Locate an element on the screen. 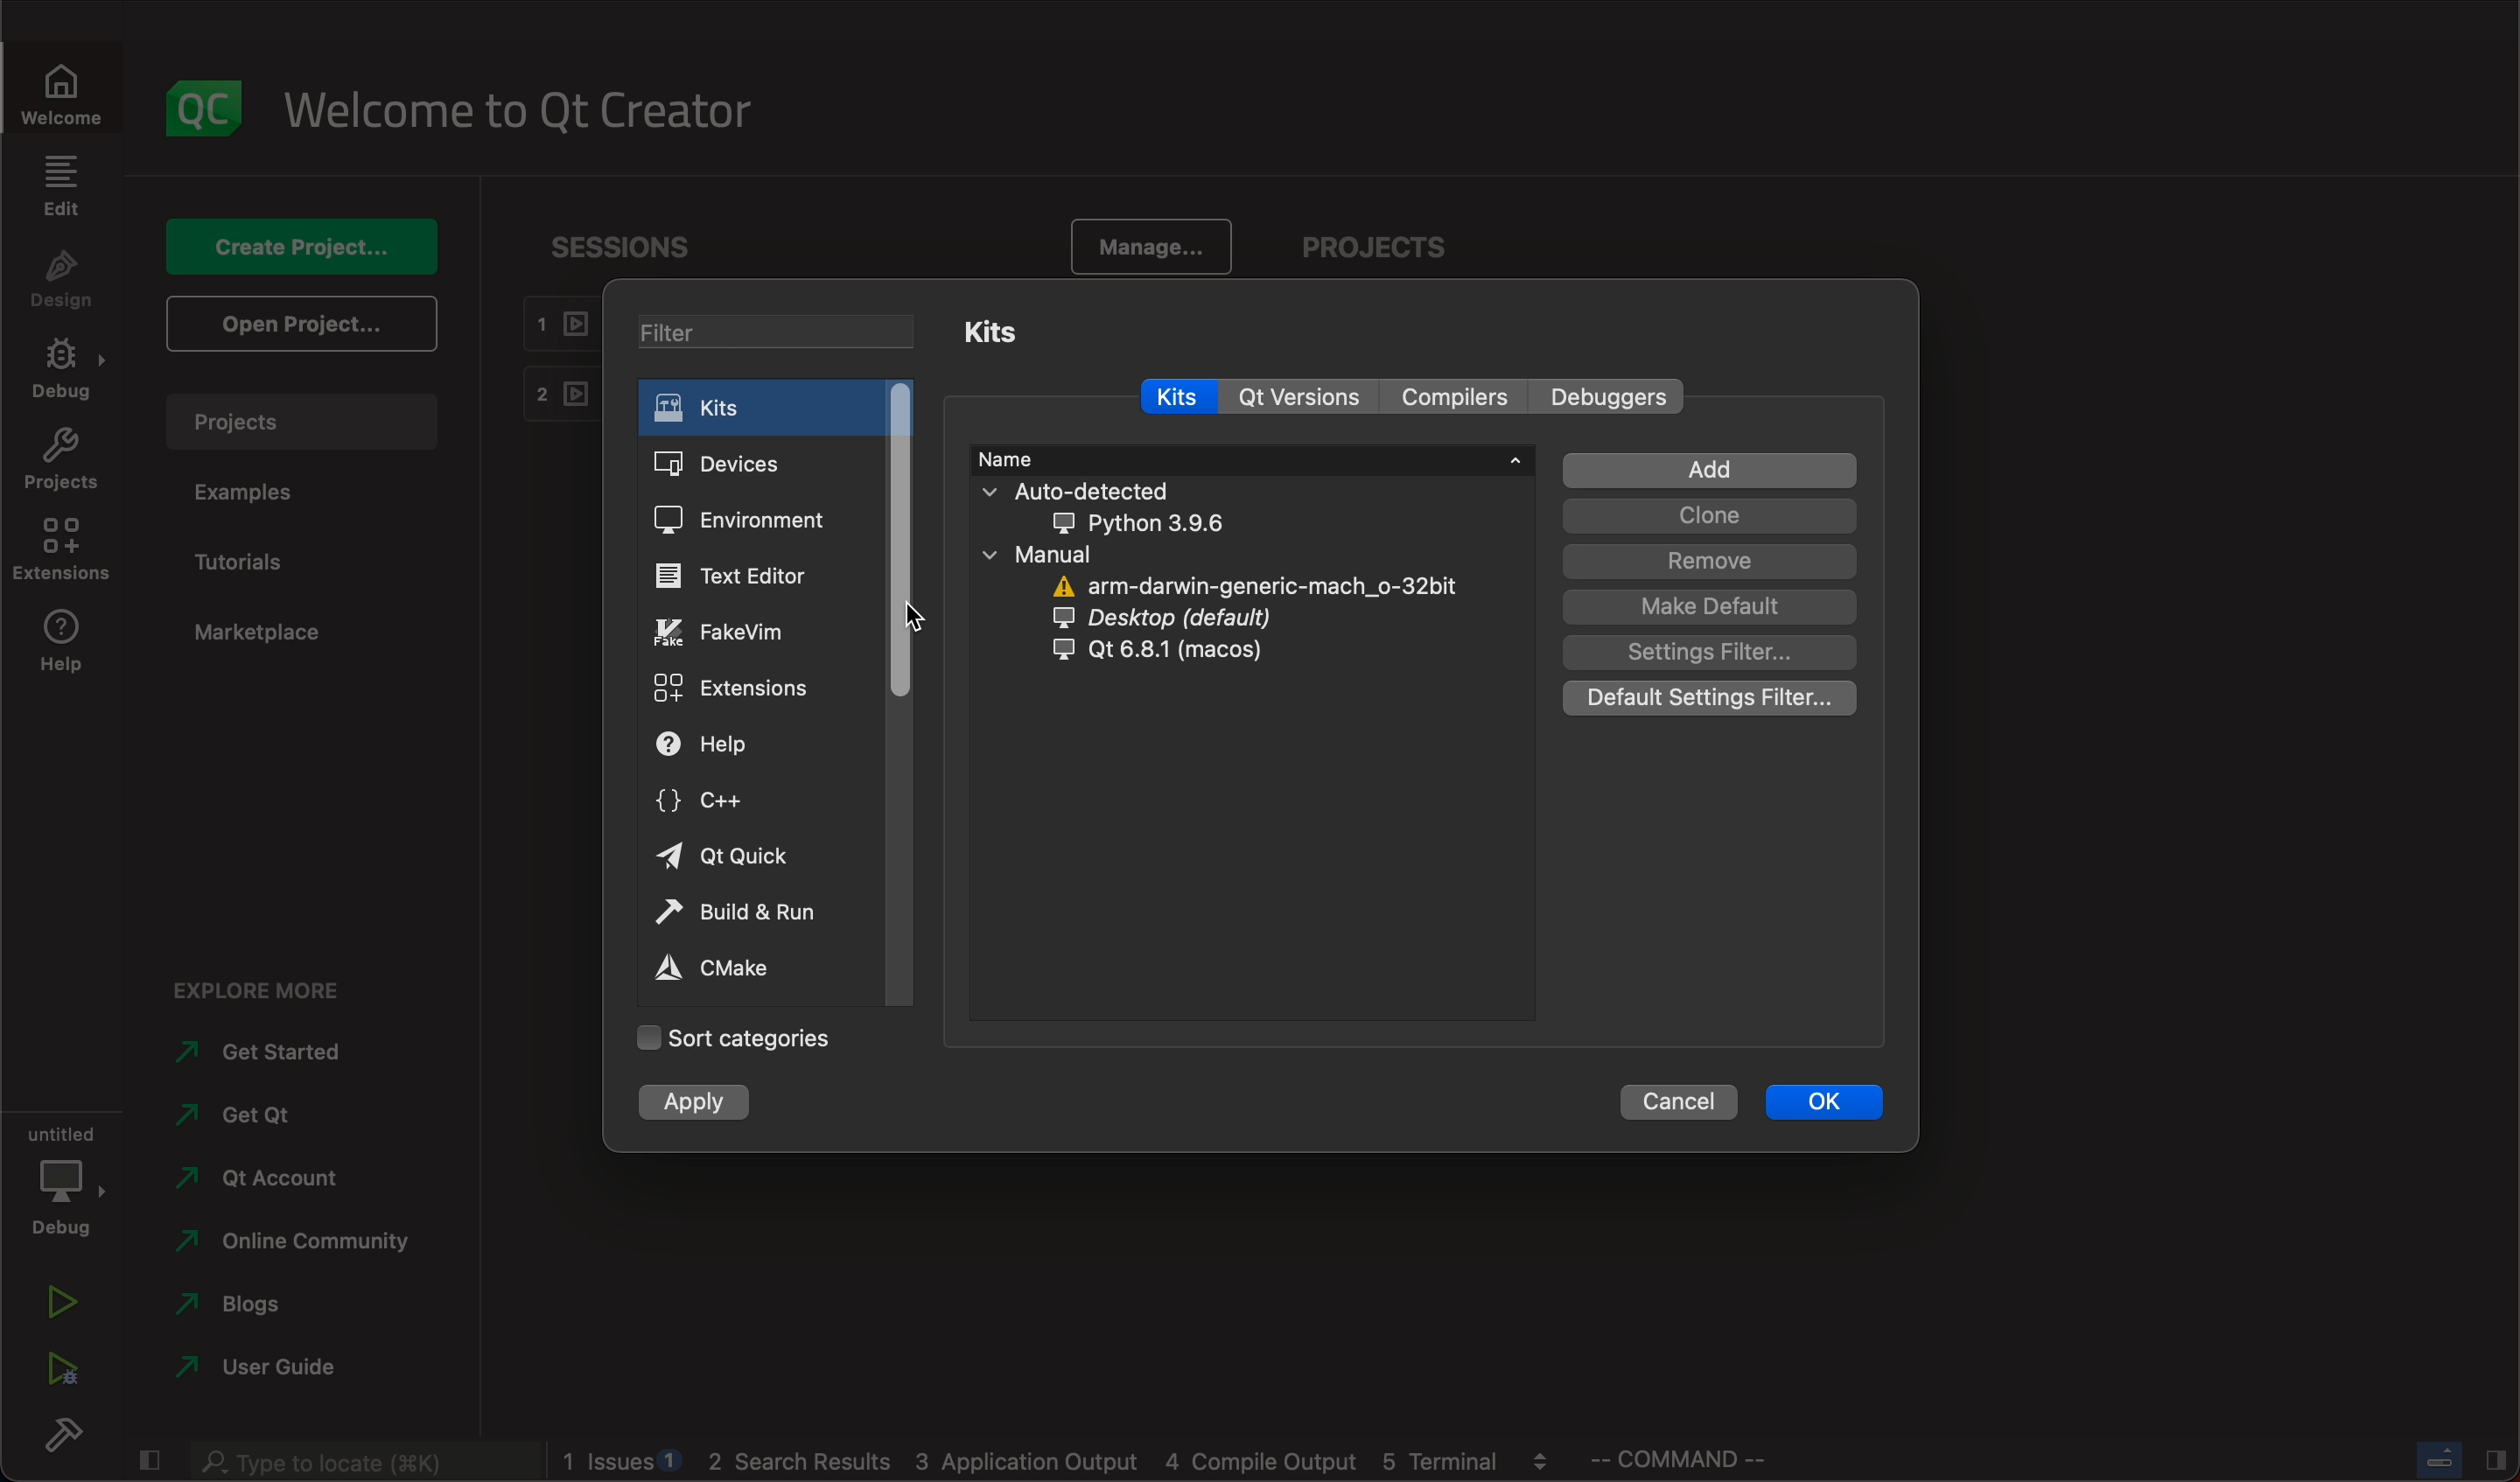 The width and height of the screenshot is (2520, 1482). debug is located at coordinates (63, 371).